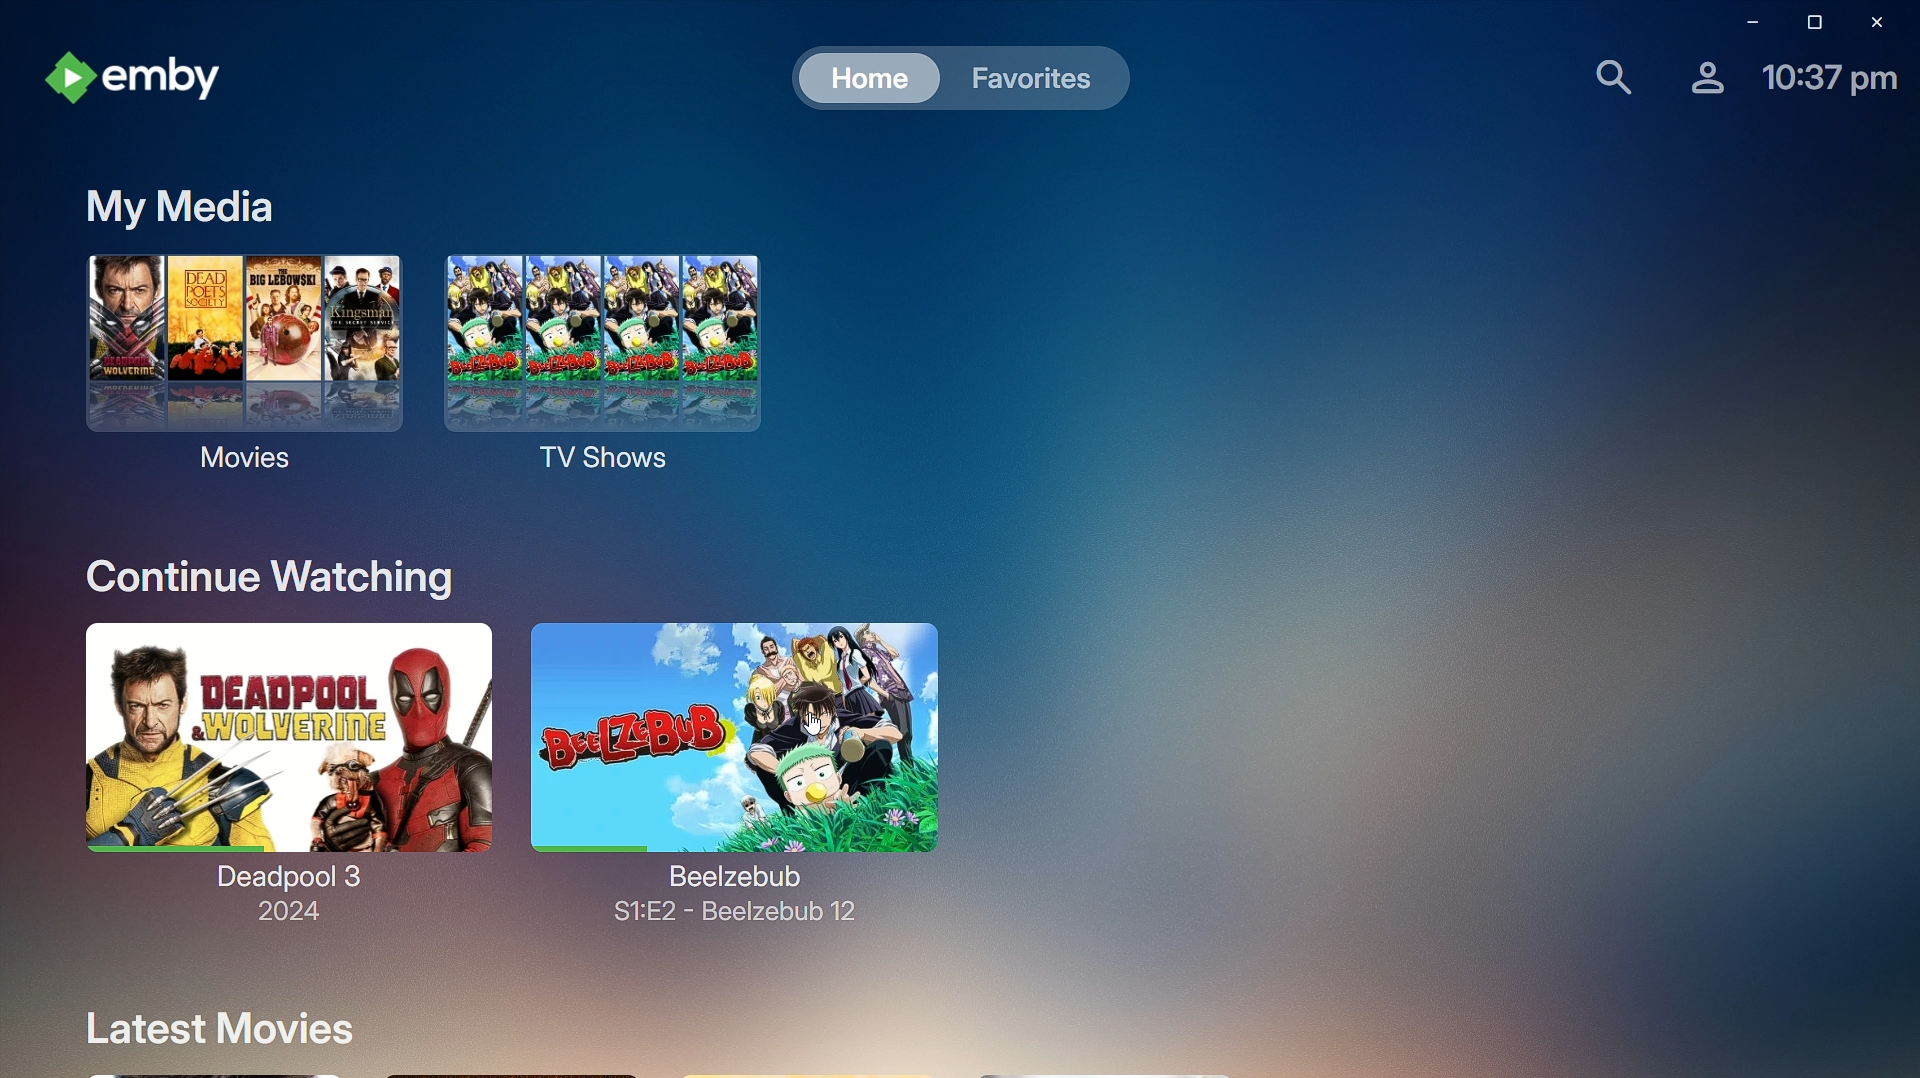 The image size is (1920, 1078). What do you see at coordinates (1750, 23) in the screenshot?
I see `Minimize` at bounding box center [1750, 23].